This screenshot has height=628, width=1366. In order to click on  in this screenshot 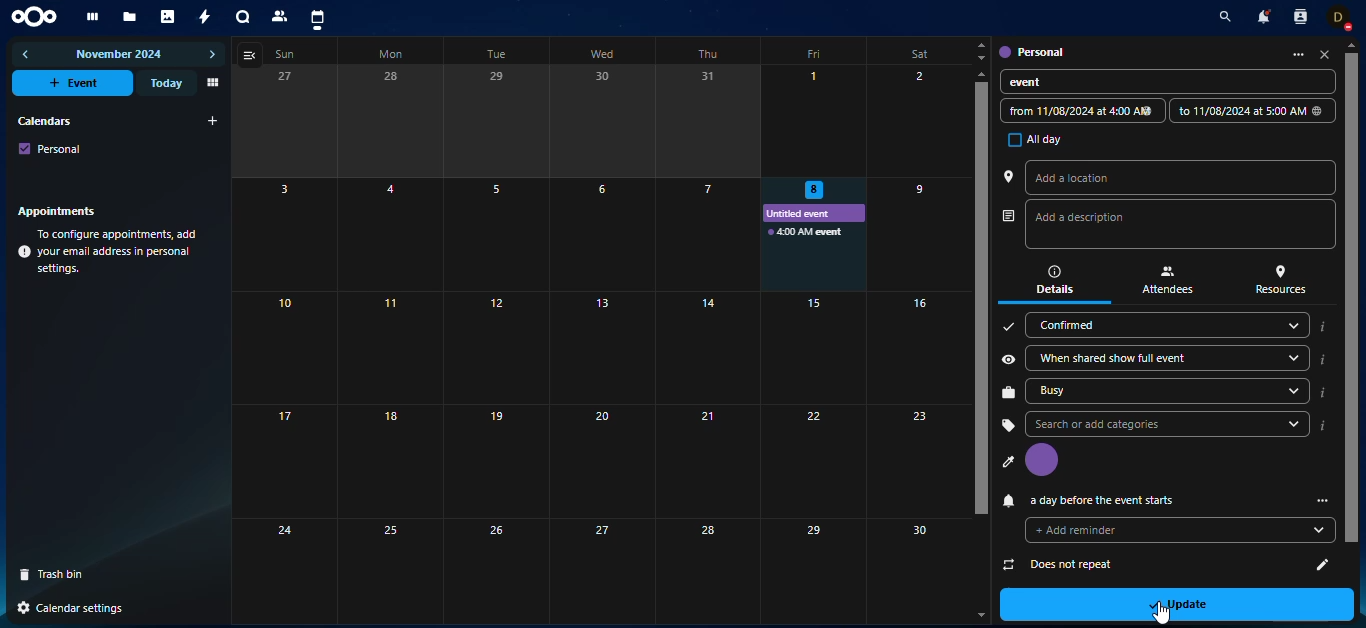, I will do `click(706, 234)`.